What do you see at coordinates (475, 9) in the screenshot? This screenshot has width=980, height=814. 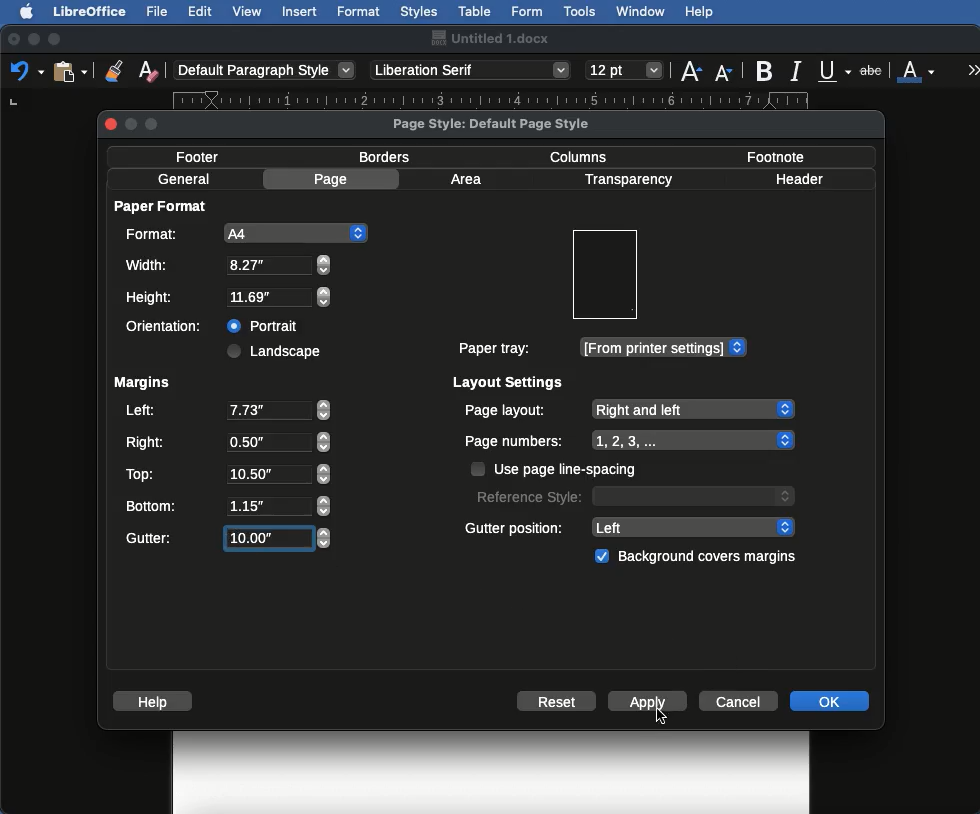 I see `Table` at bounding box center [475, 9].